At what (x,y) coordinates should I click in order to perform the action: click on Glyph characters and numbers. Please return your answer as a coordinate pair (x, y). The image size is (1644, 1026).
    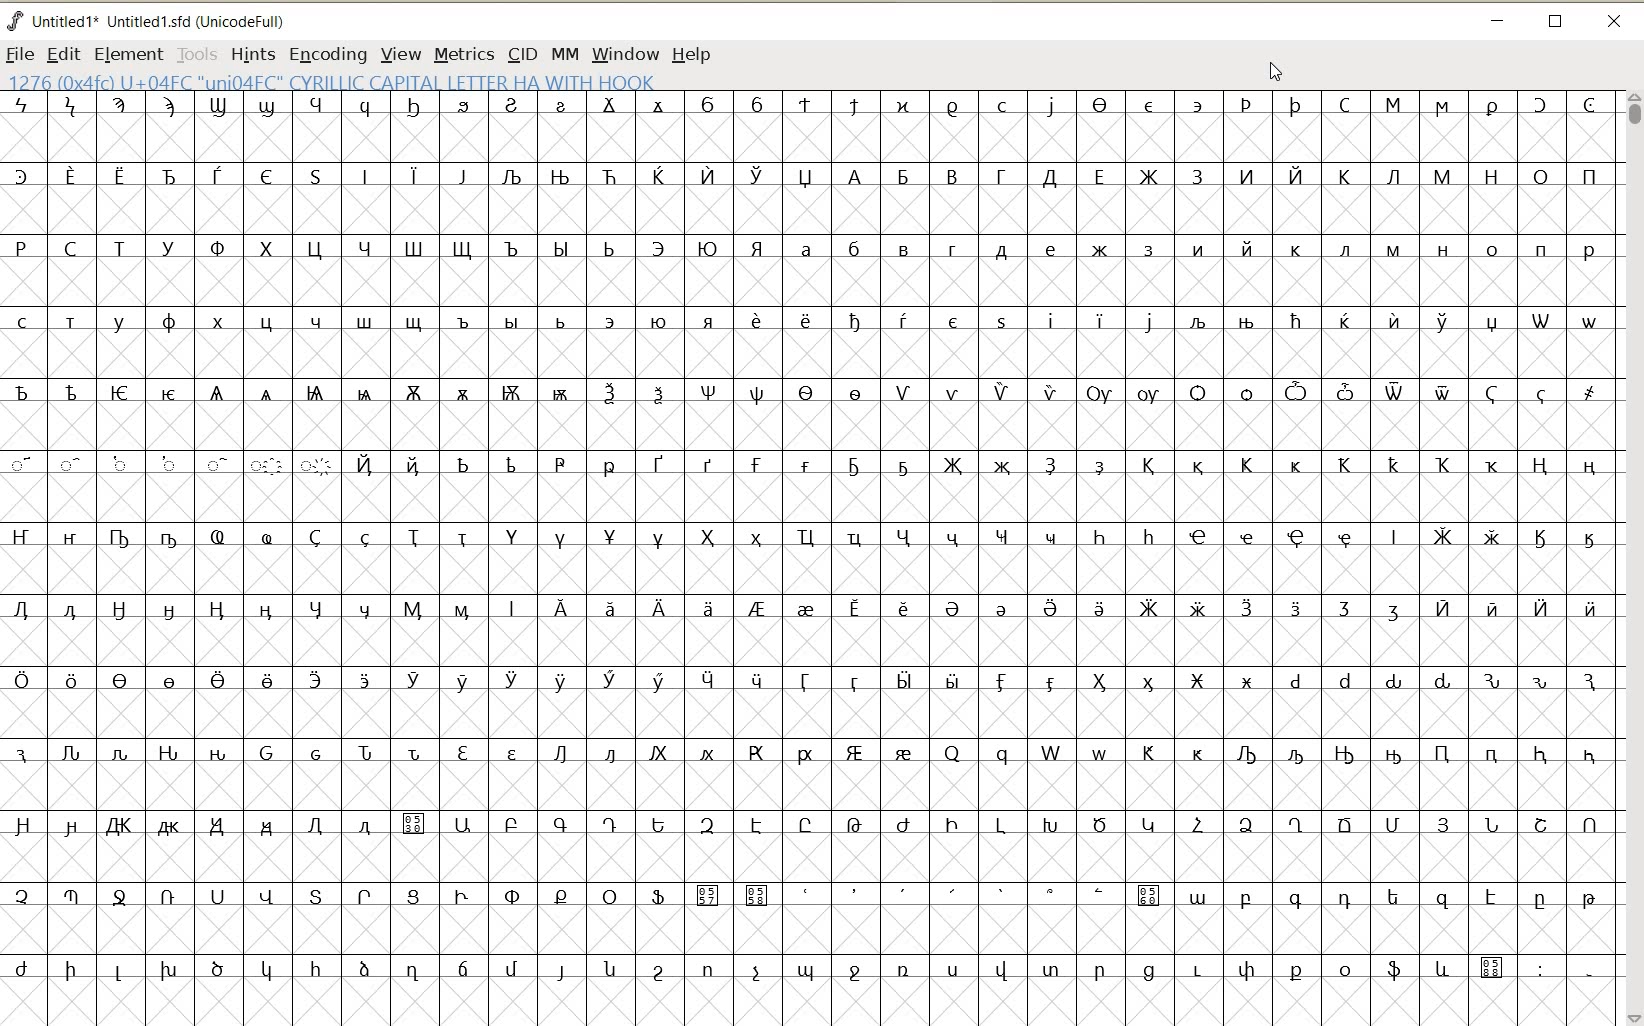
    Looking at the image, I should click on (807, 545).